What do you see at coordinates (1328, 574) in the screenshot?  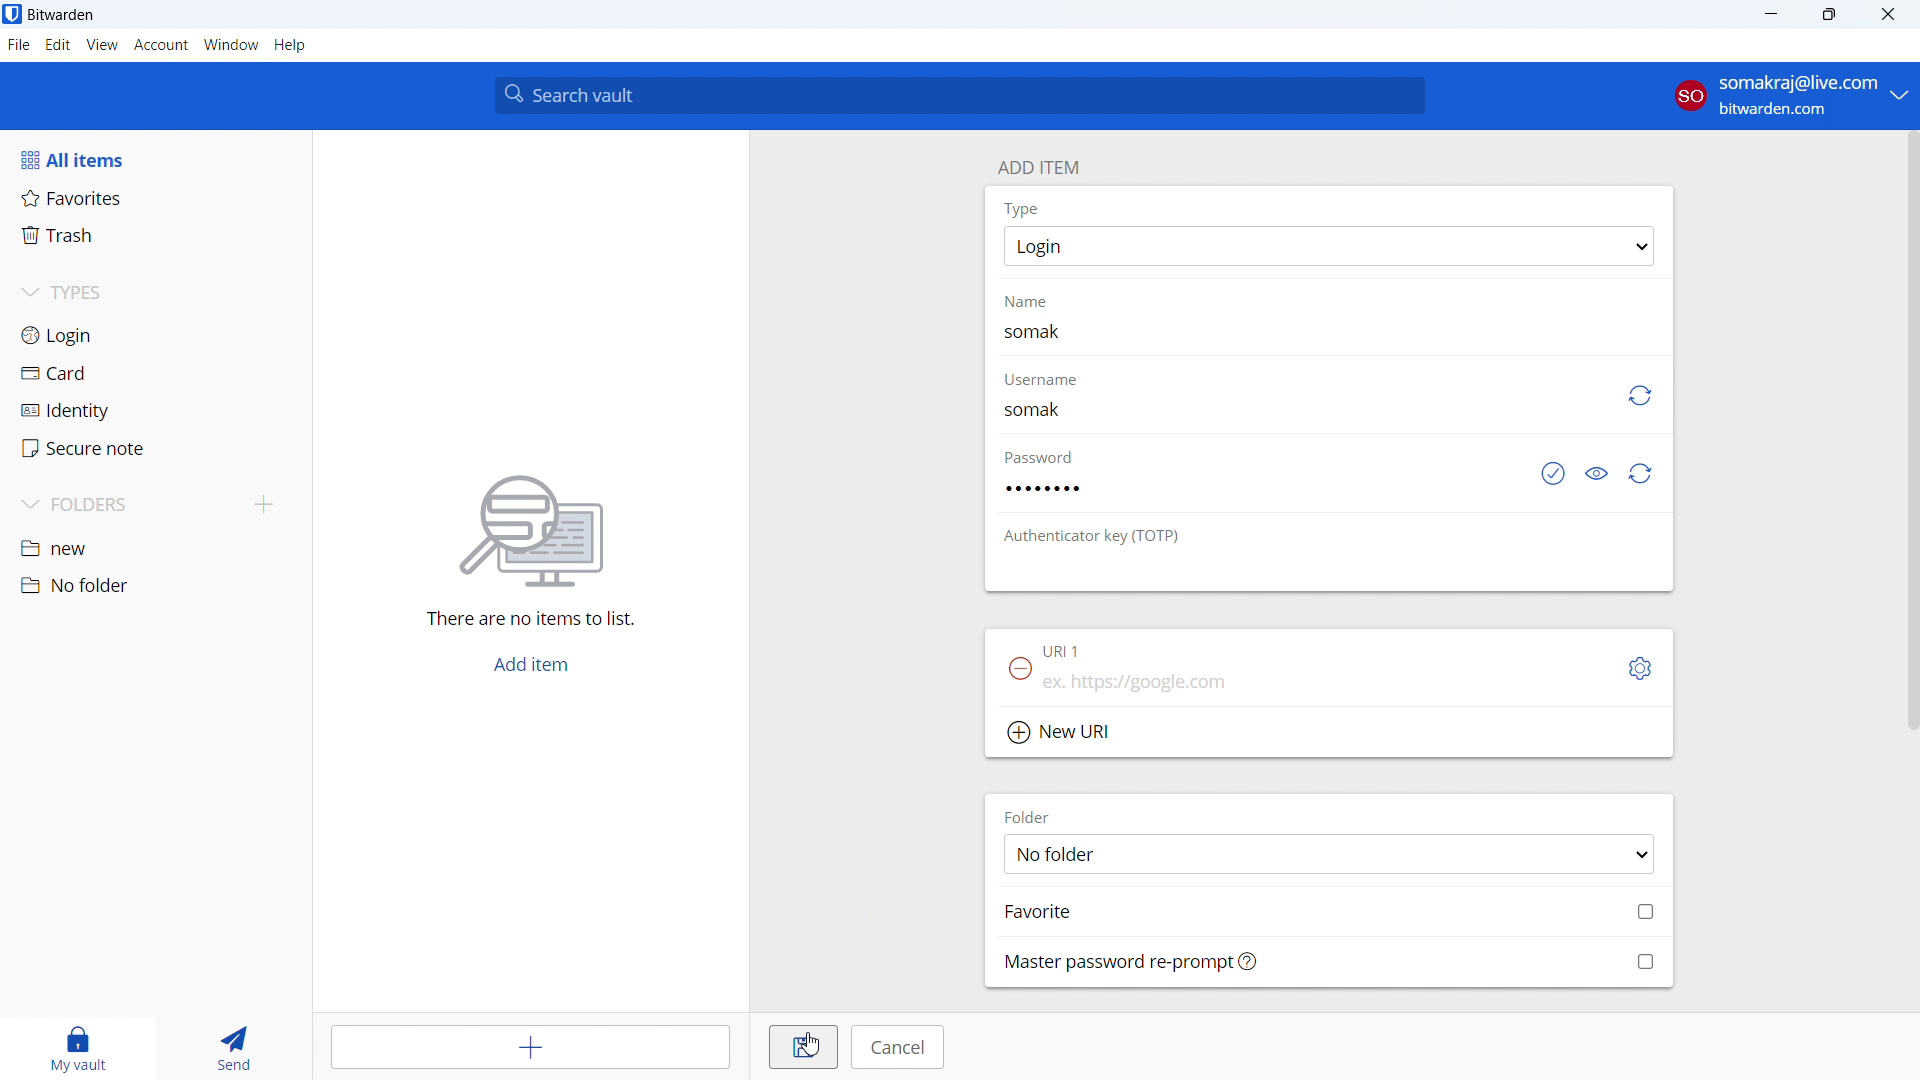 I see `add authenticator key` at bounding box center [1328, 574].